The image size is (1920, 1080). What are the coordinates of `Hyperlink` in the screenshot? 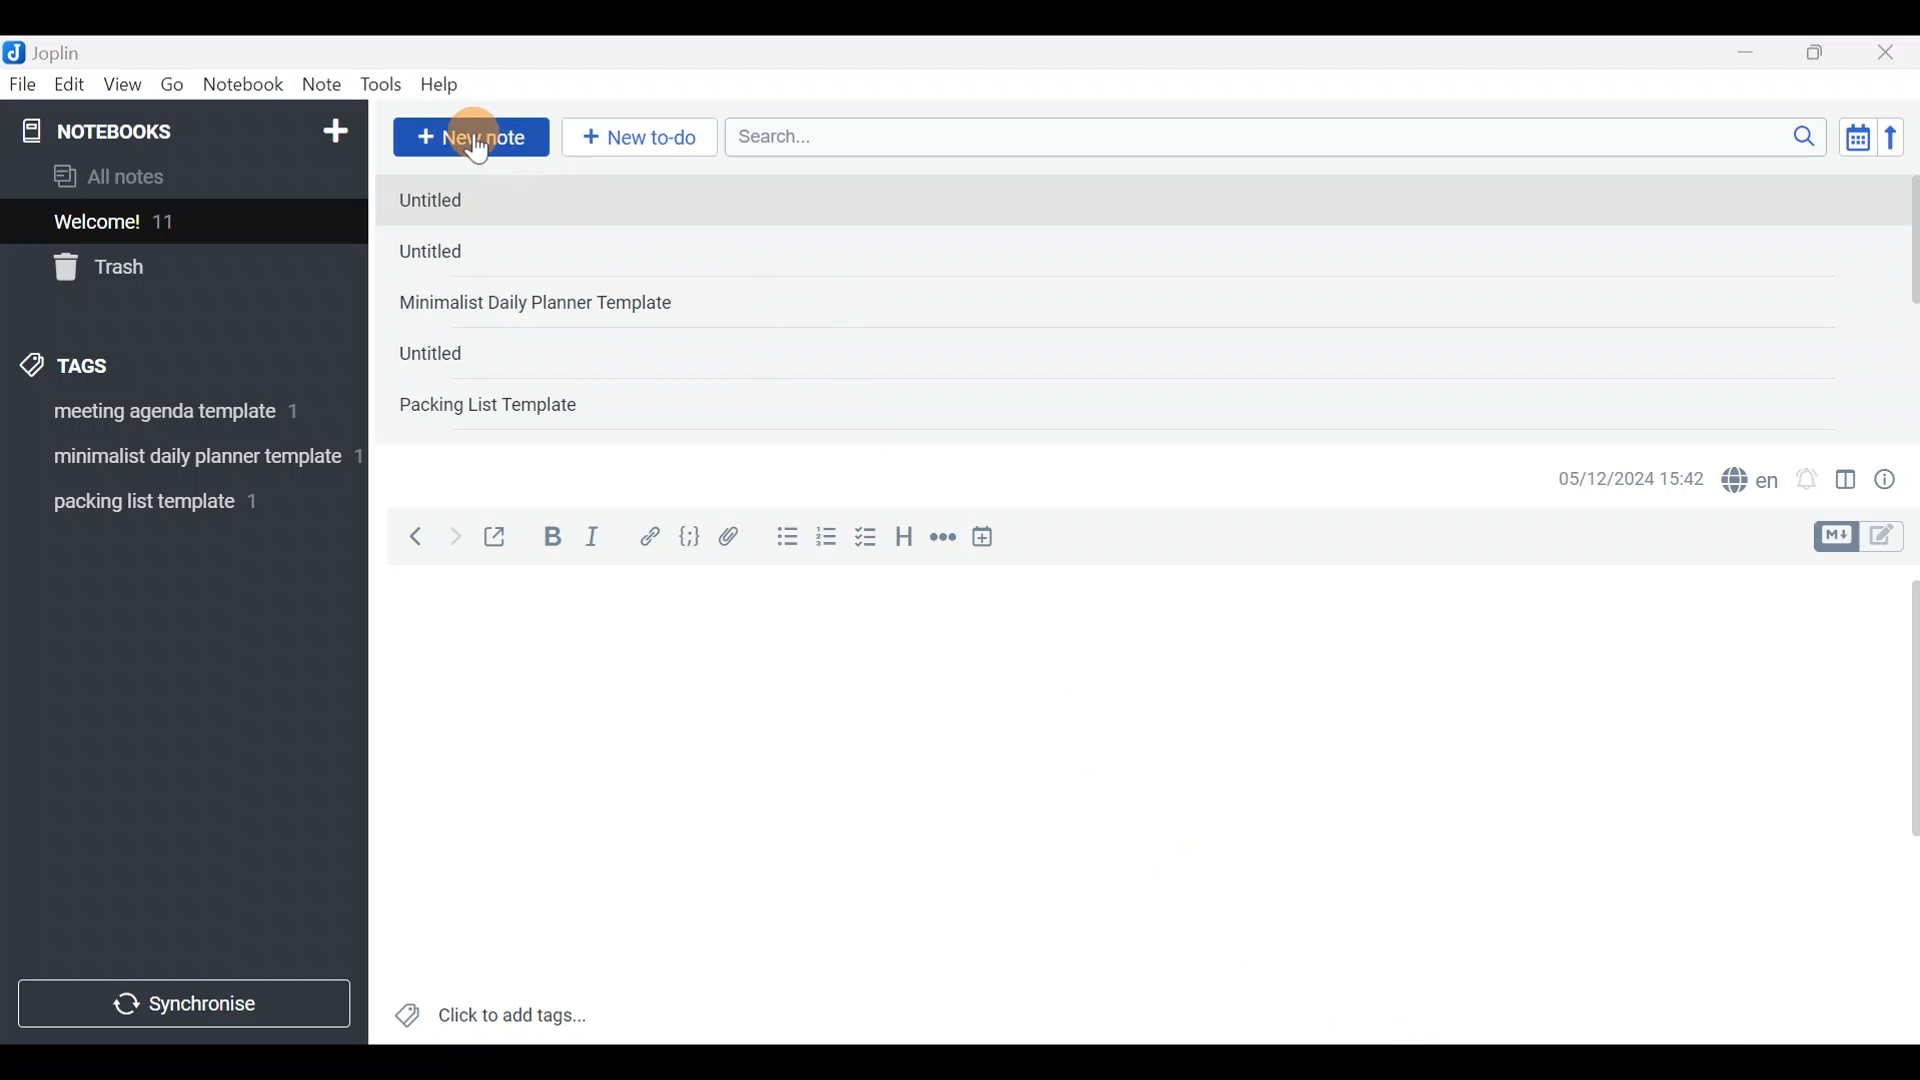 It's located at (650, 537).